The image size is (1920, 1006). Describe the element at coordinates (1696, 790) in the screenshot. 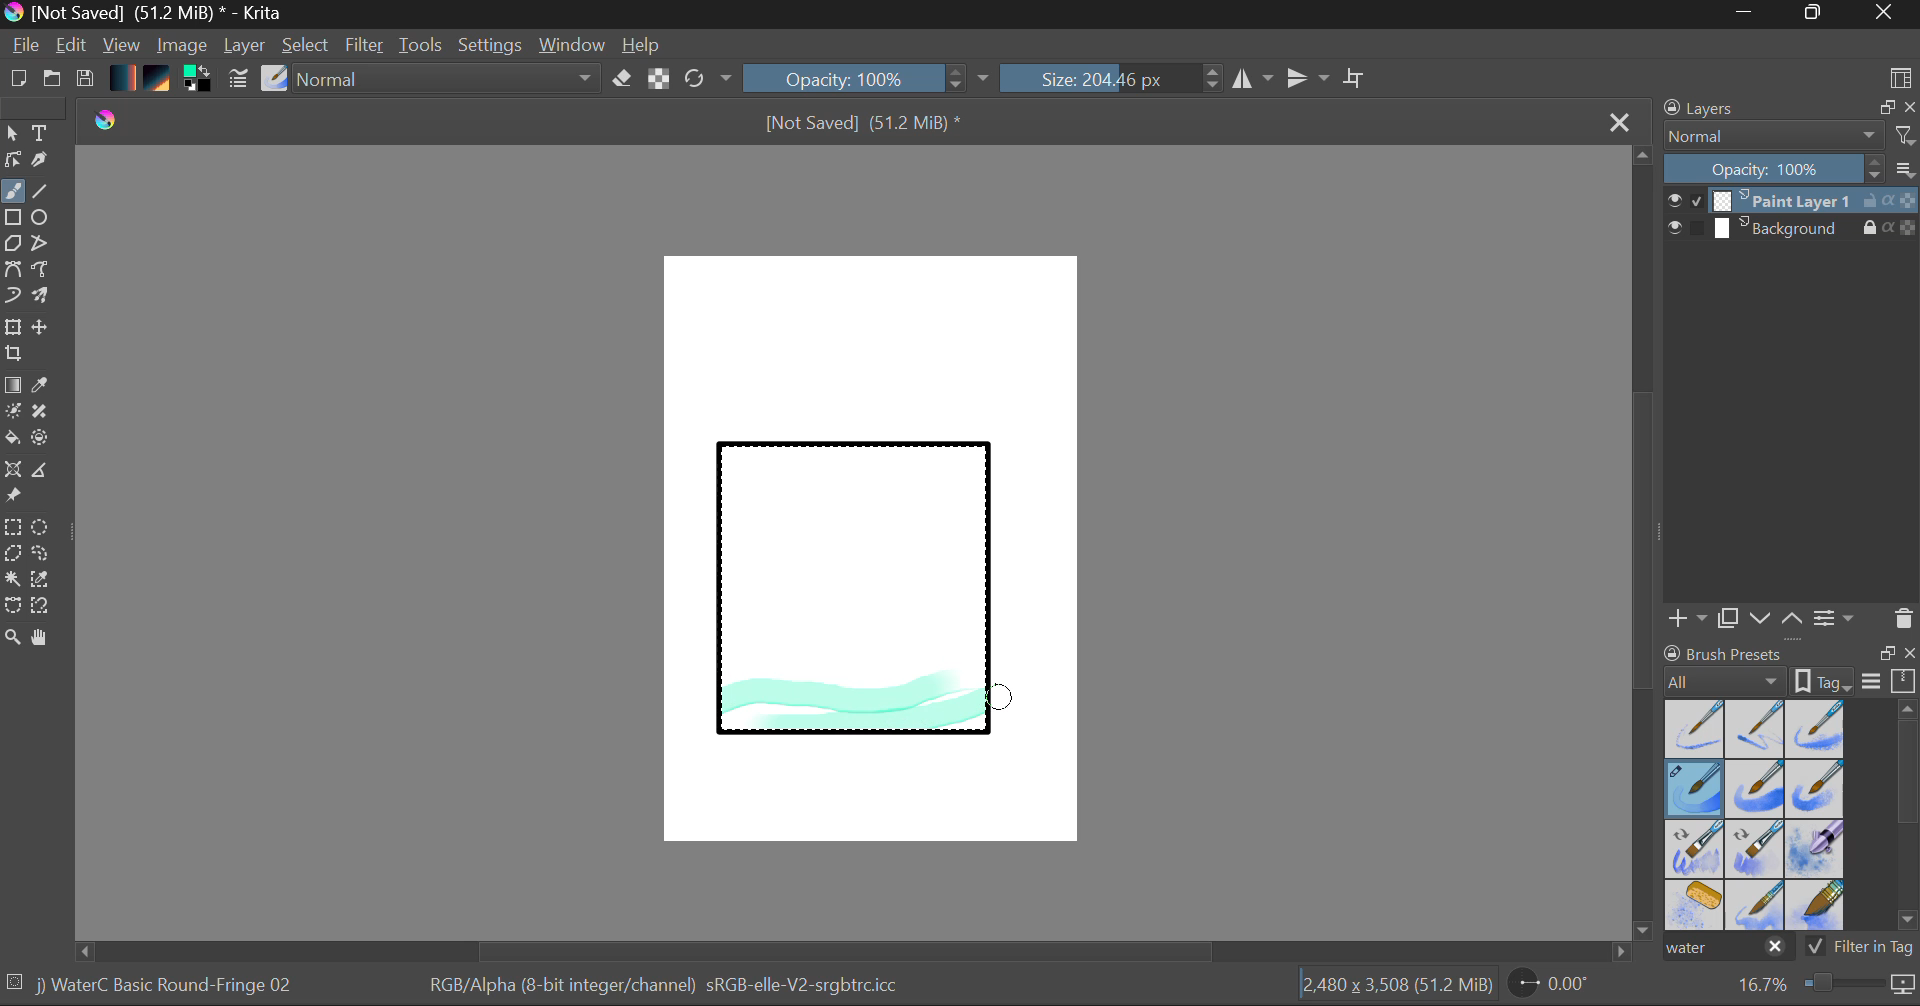

I see `Brush Selected` at that location.